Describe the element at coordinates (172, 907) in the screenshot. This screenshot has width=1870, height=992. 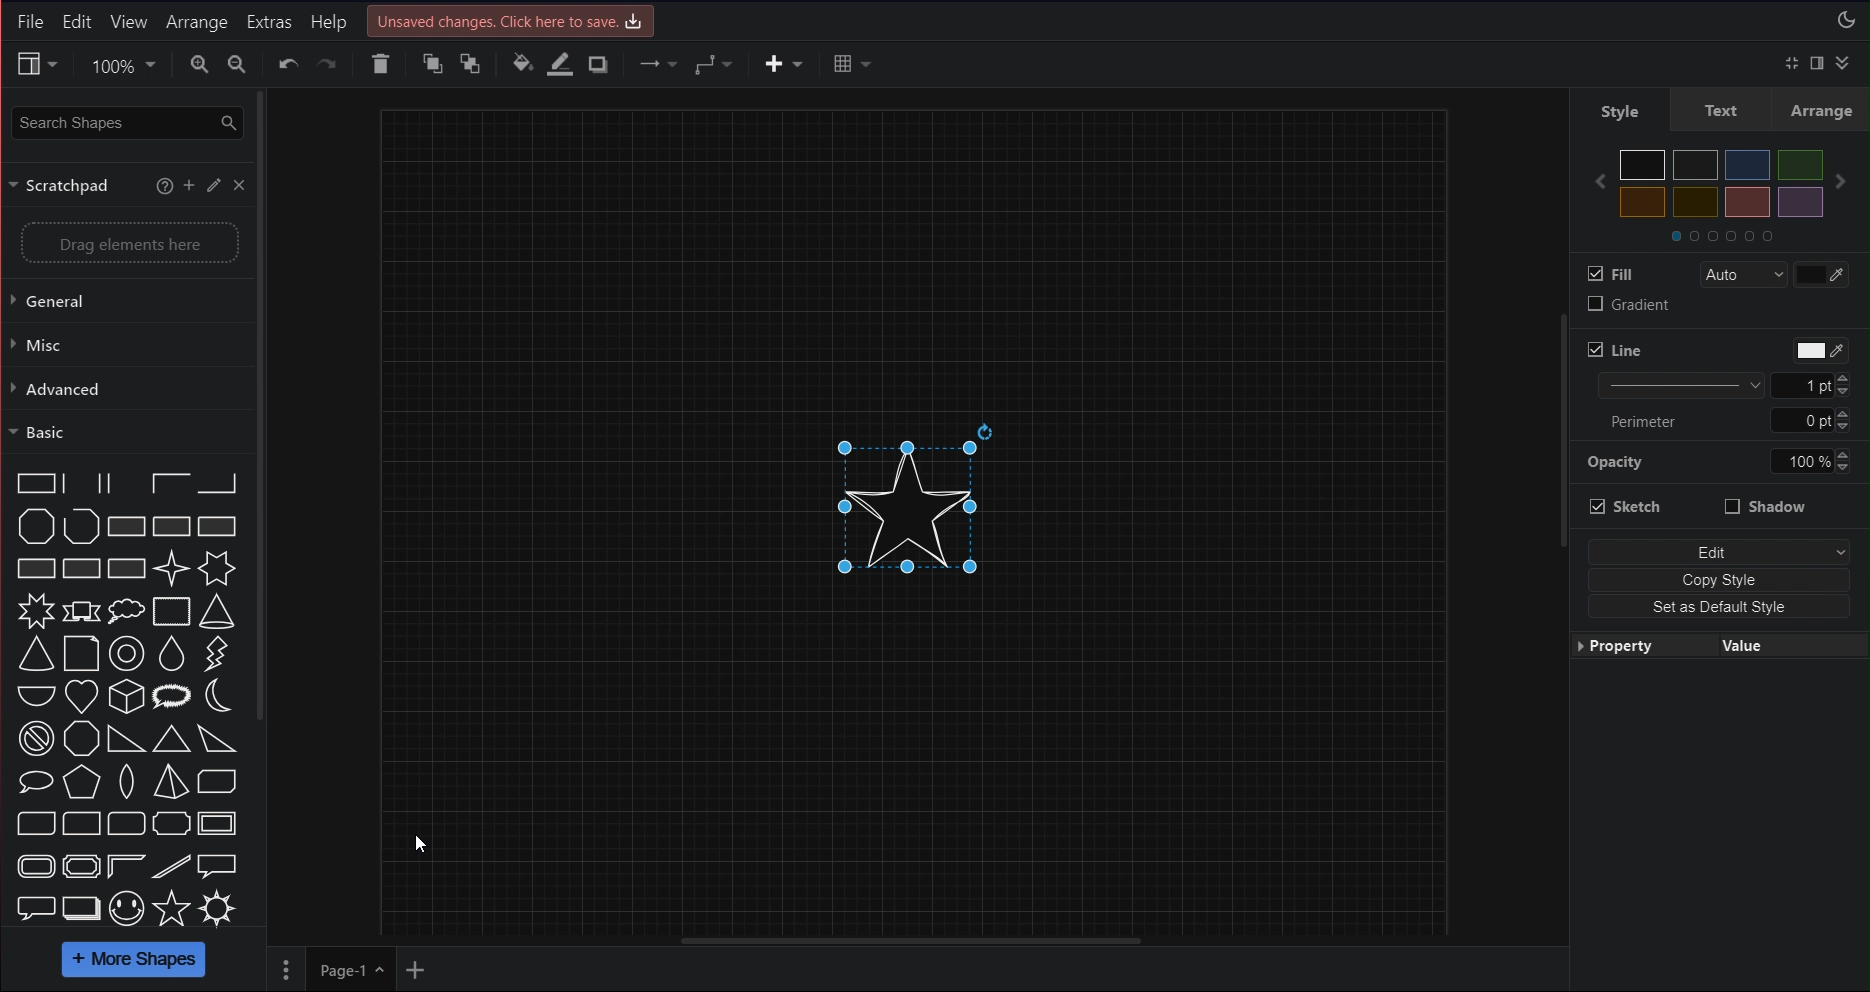
I see `star` at that location.